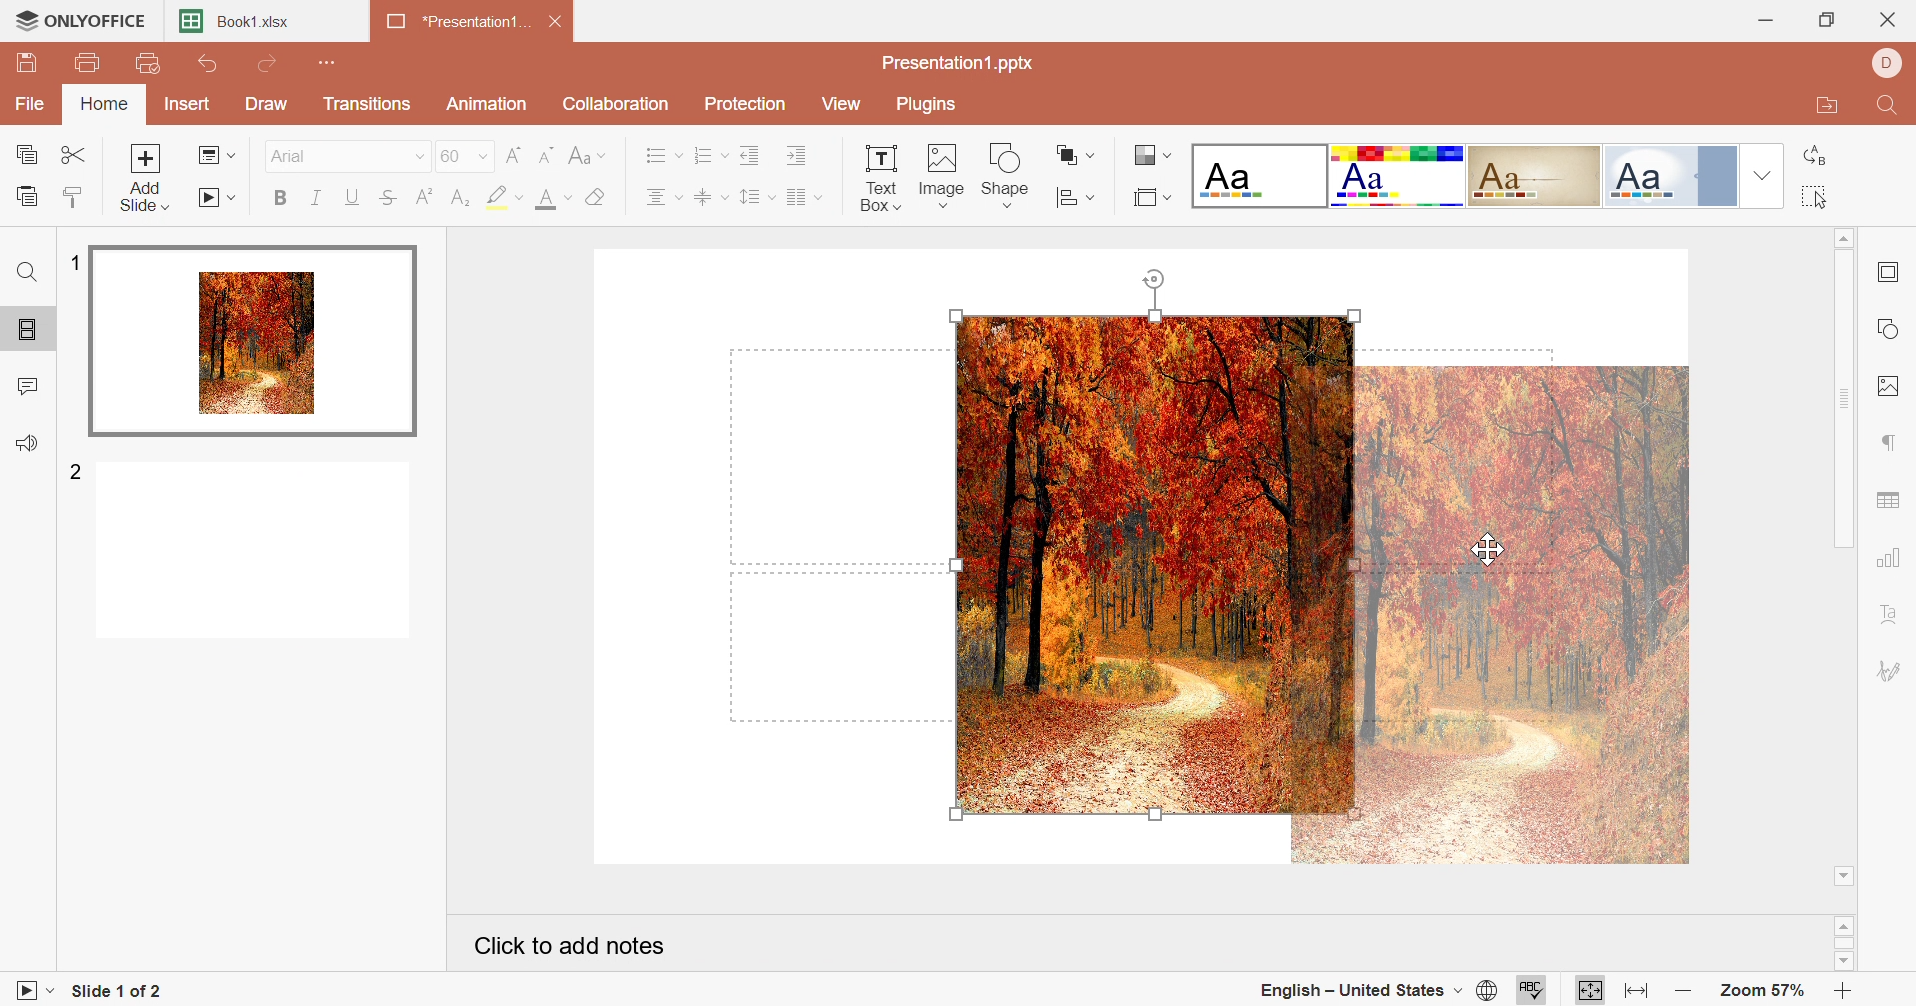 This screenshot has height=1006, width=1916. What do you see at coordinates (1844, 558) in the screenshot?
I see `Scroll Bar` at bounding box center [1844, 558].